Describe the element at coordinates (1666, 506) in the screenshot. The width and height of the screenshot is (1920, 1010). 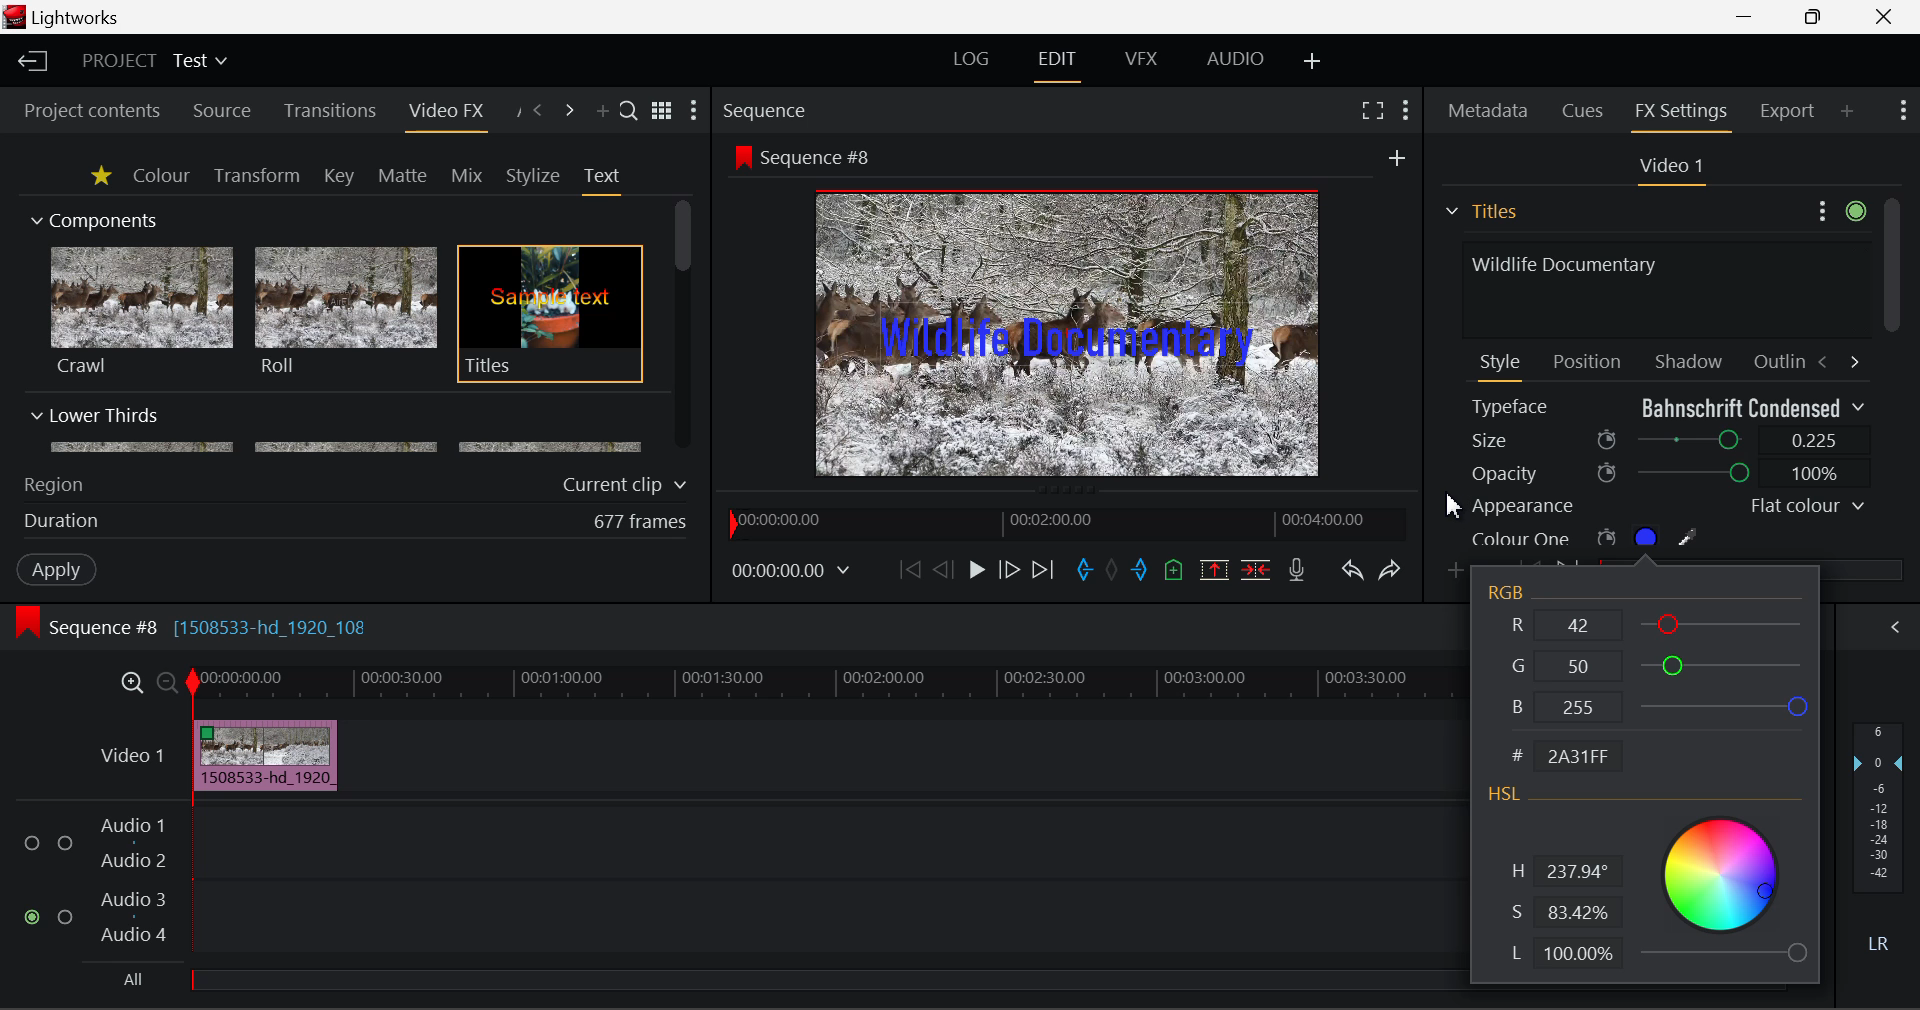
I see `Appearance` at that location.